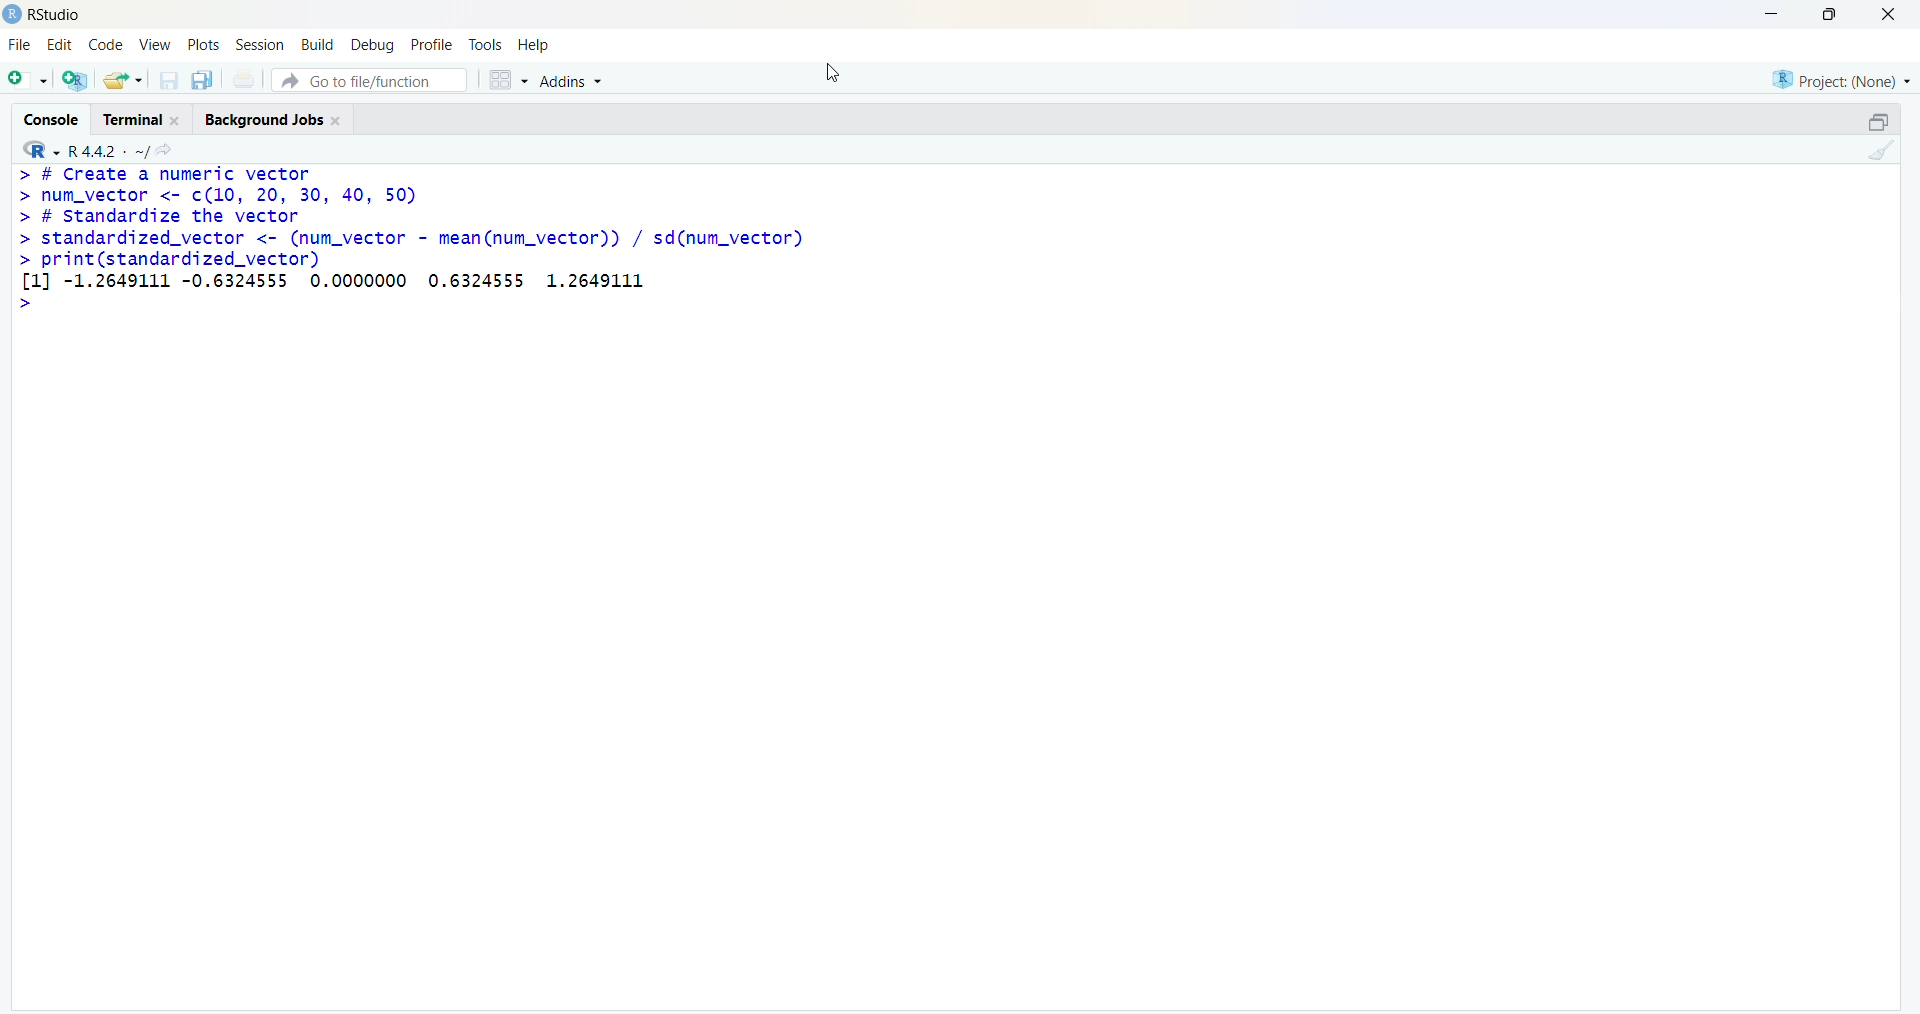 The image size is (1920, 1014). I want to click on tools, so click(486, 45).